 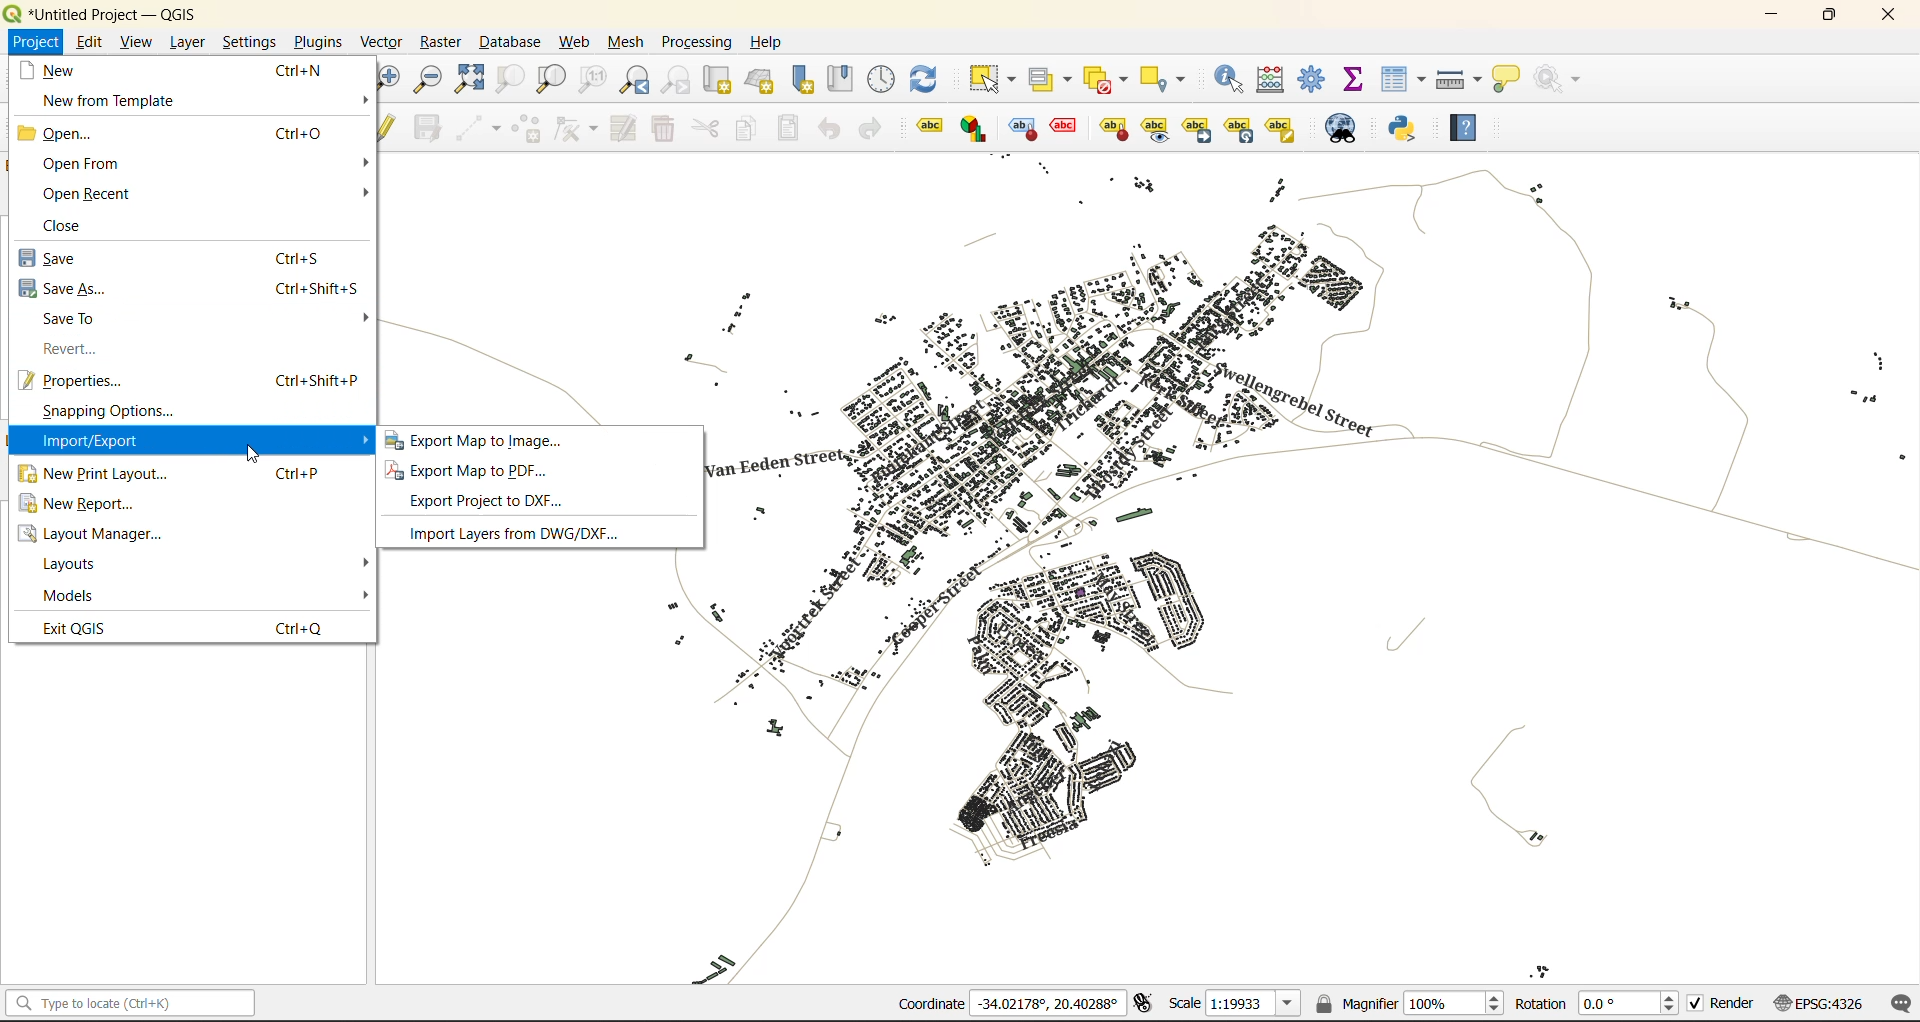 I want to click on identify features, so click(x=1231, y=78).